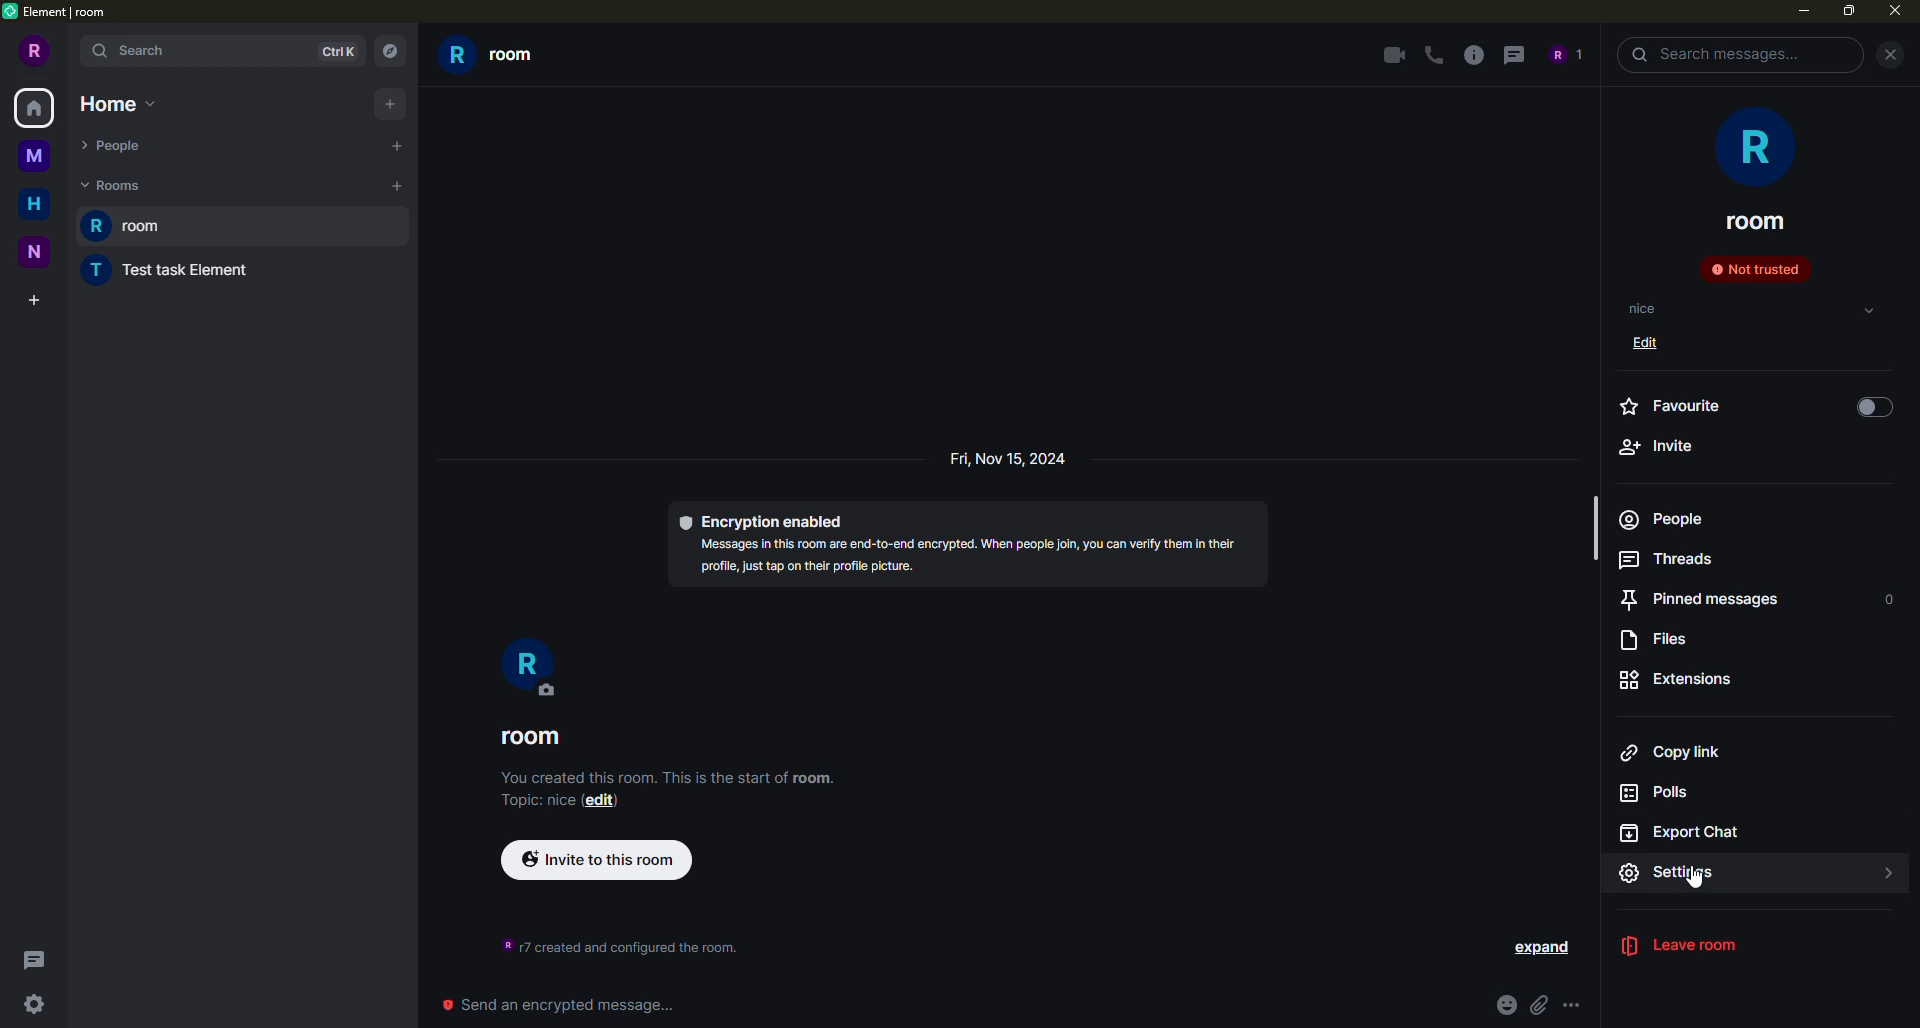 This screenshot has height=1028, width=1920. Describe the element at coordinates (1803, 15) in the screenshot. I see `minimize` at that location.